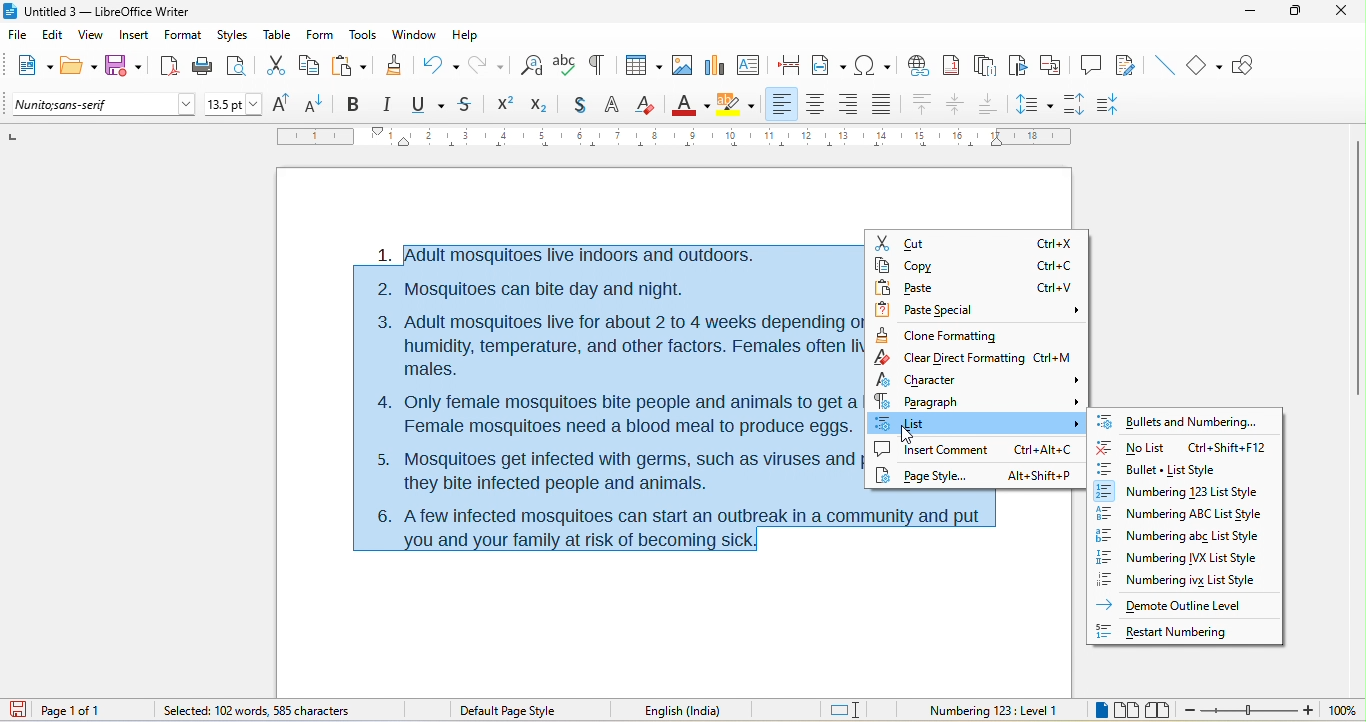  Describe the element at coordinates (601, 65) in the screenshot. I see `toggle formatting marks` at that location.